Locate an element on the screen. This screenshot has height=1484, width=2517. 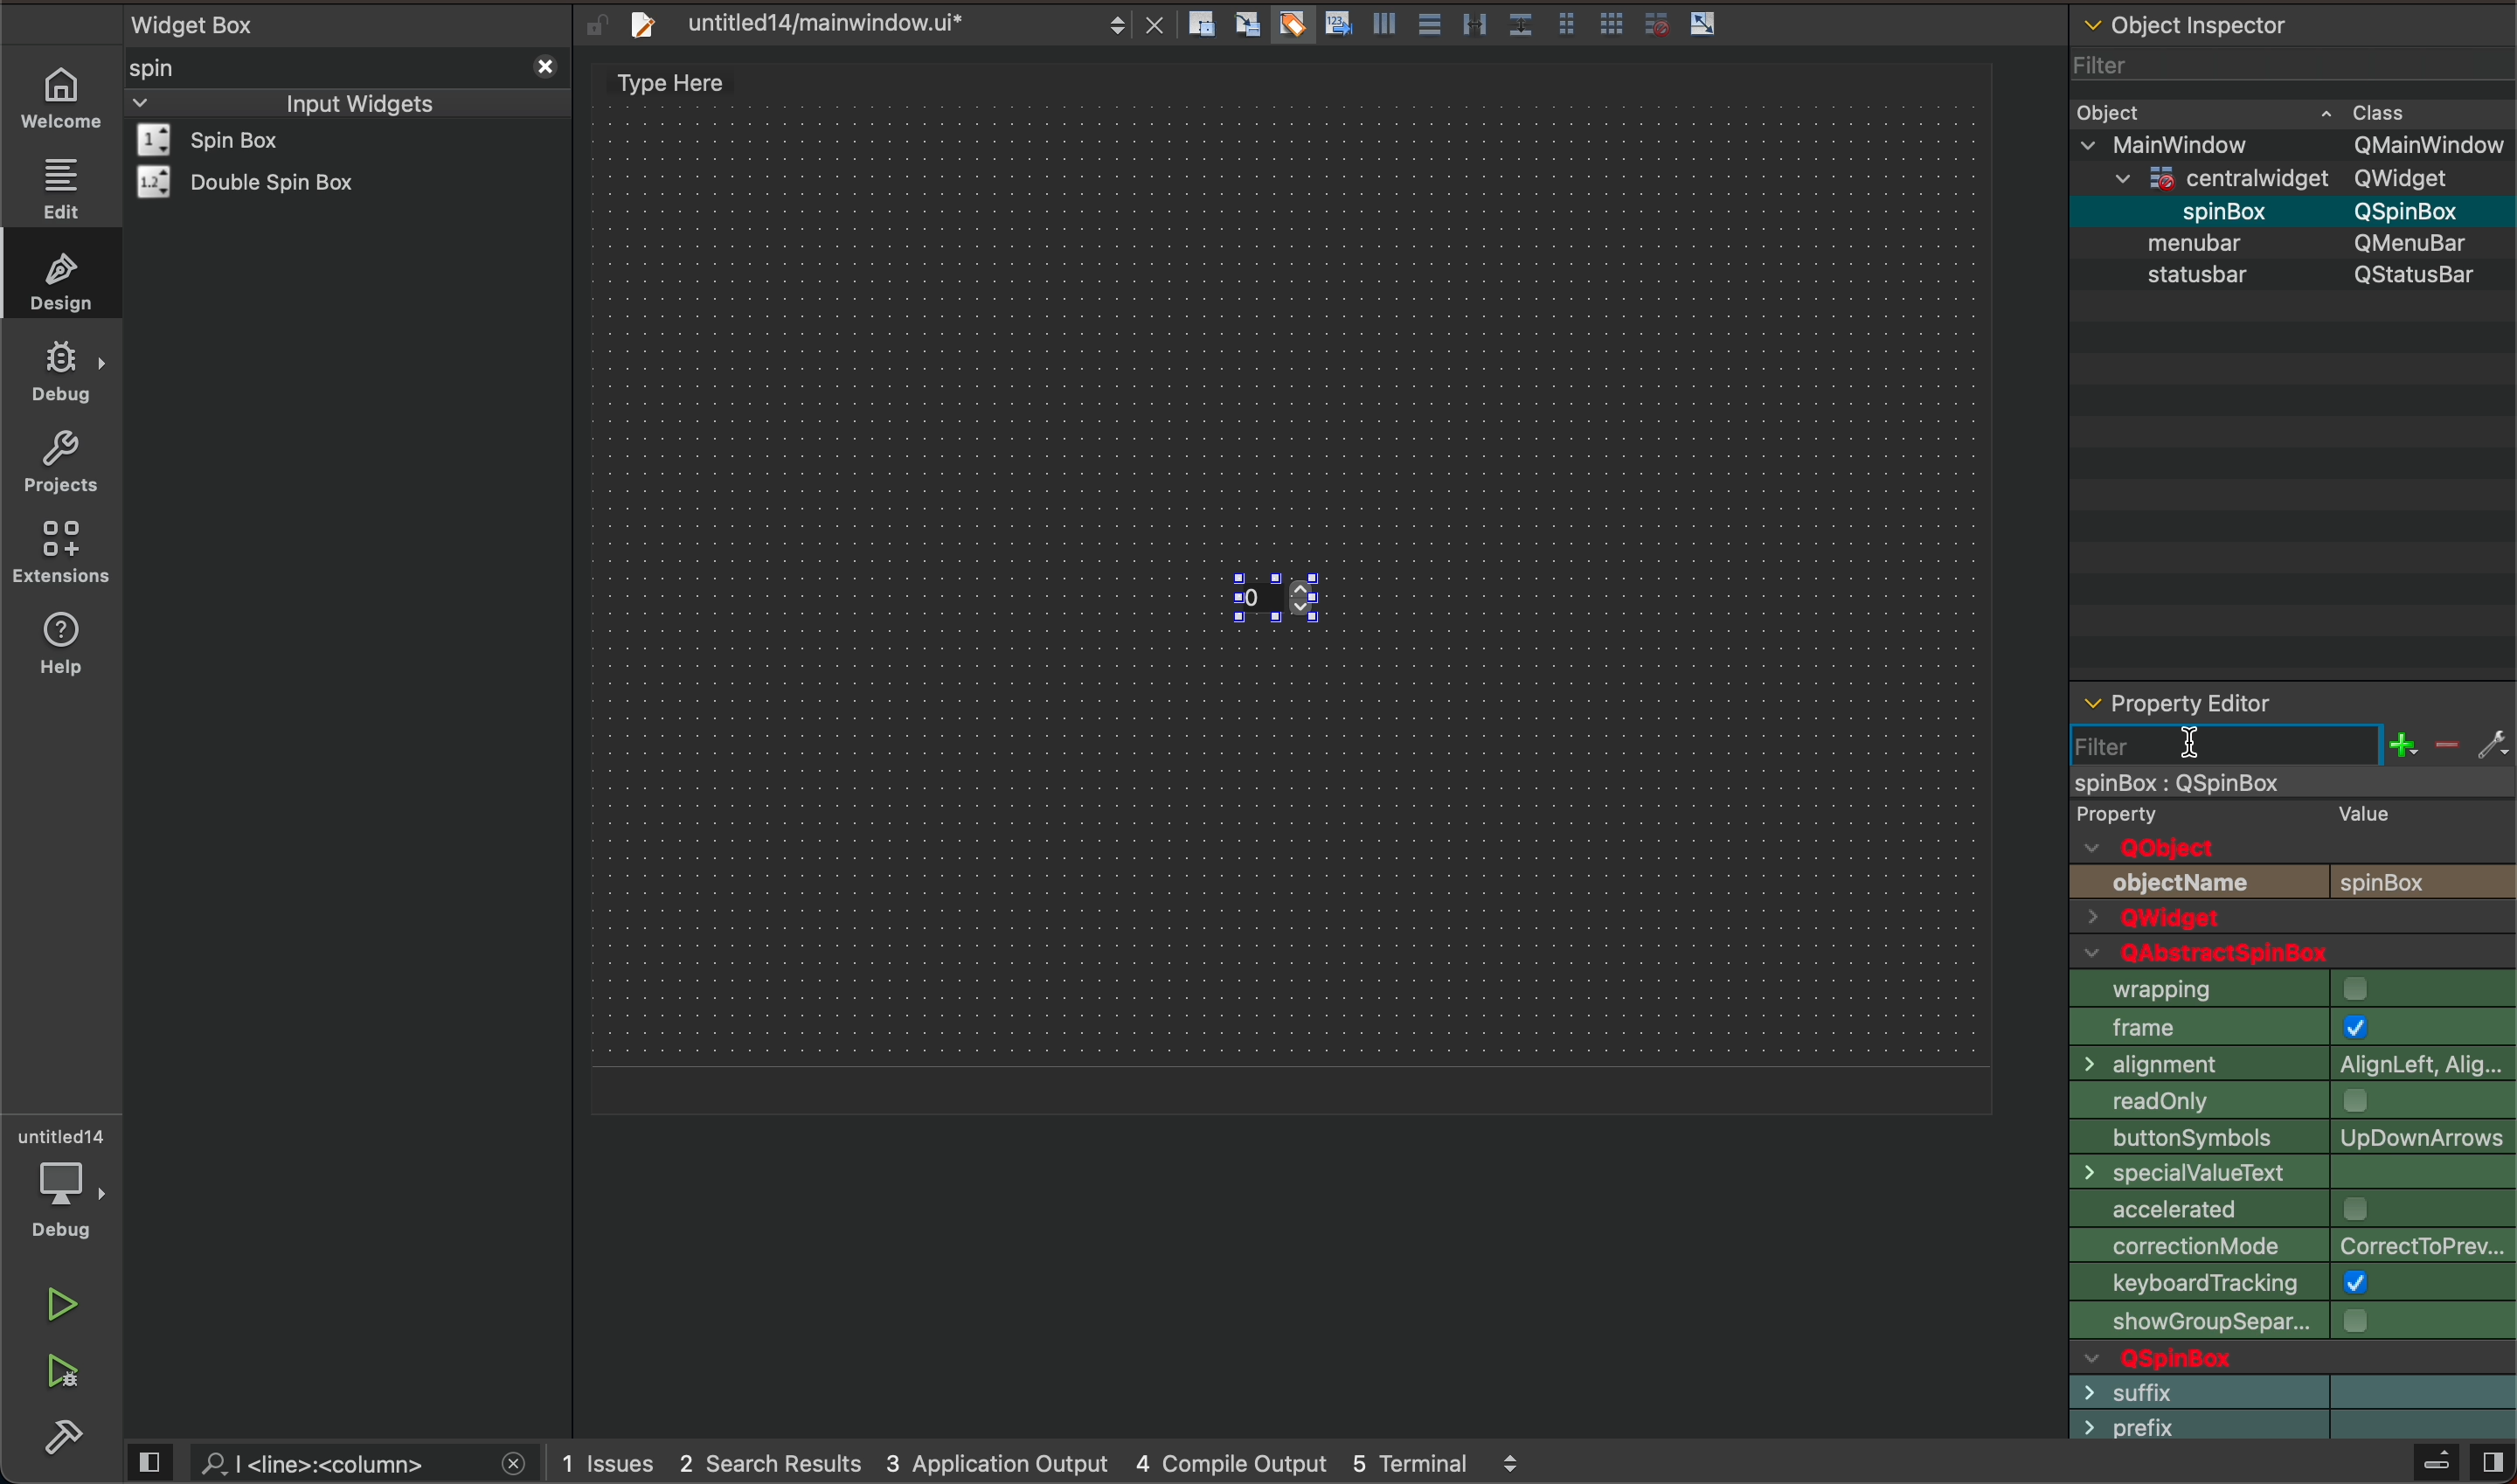
text is located at coordinates (2142, 813).